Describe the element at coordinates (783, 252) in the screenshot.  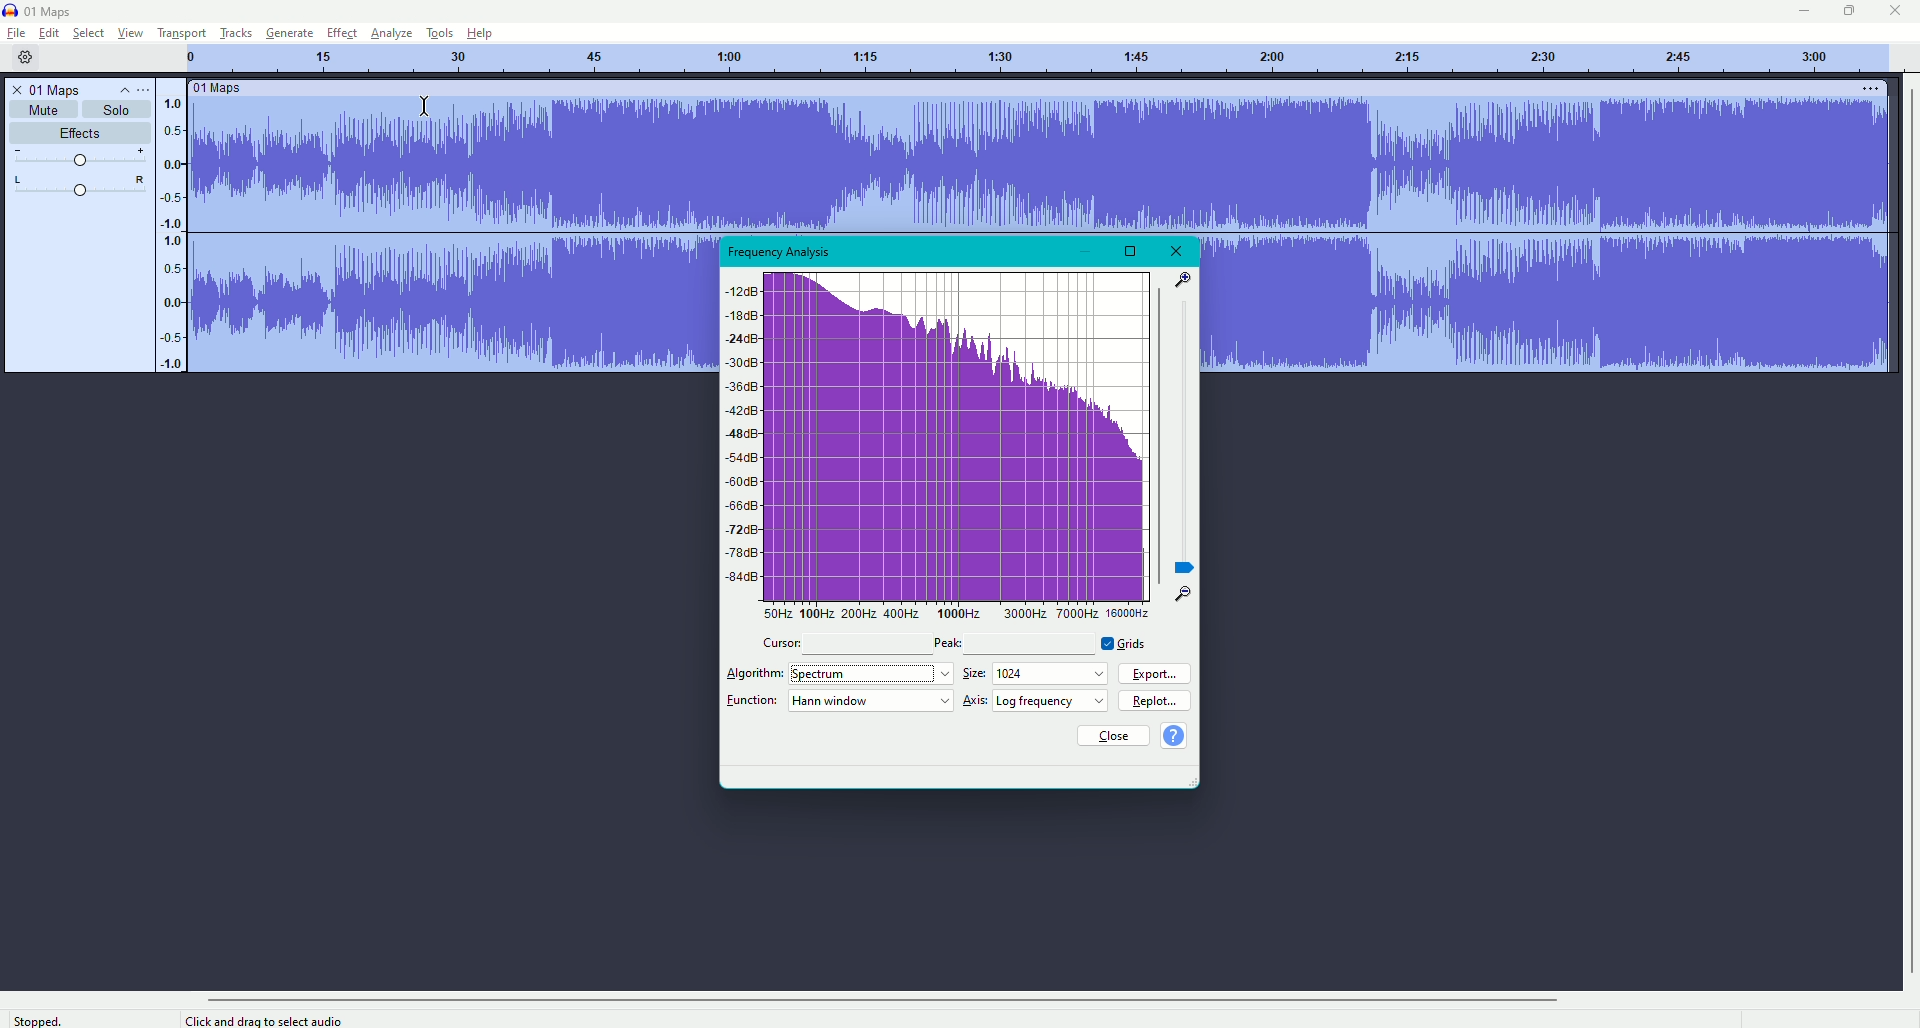
I see `Frequency Analysis` at that location.